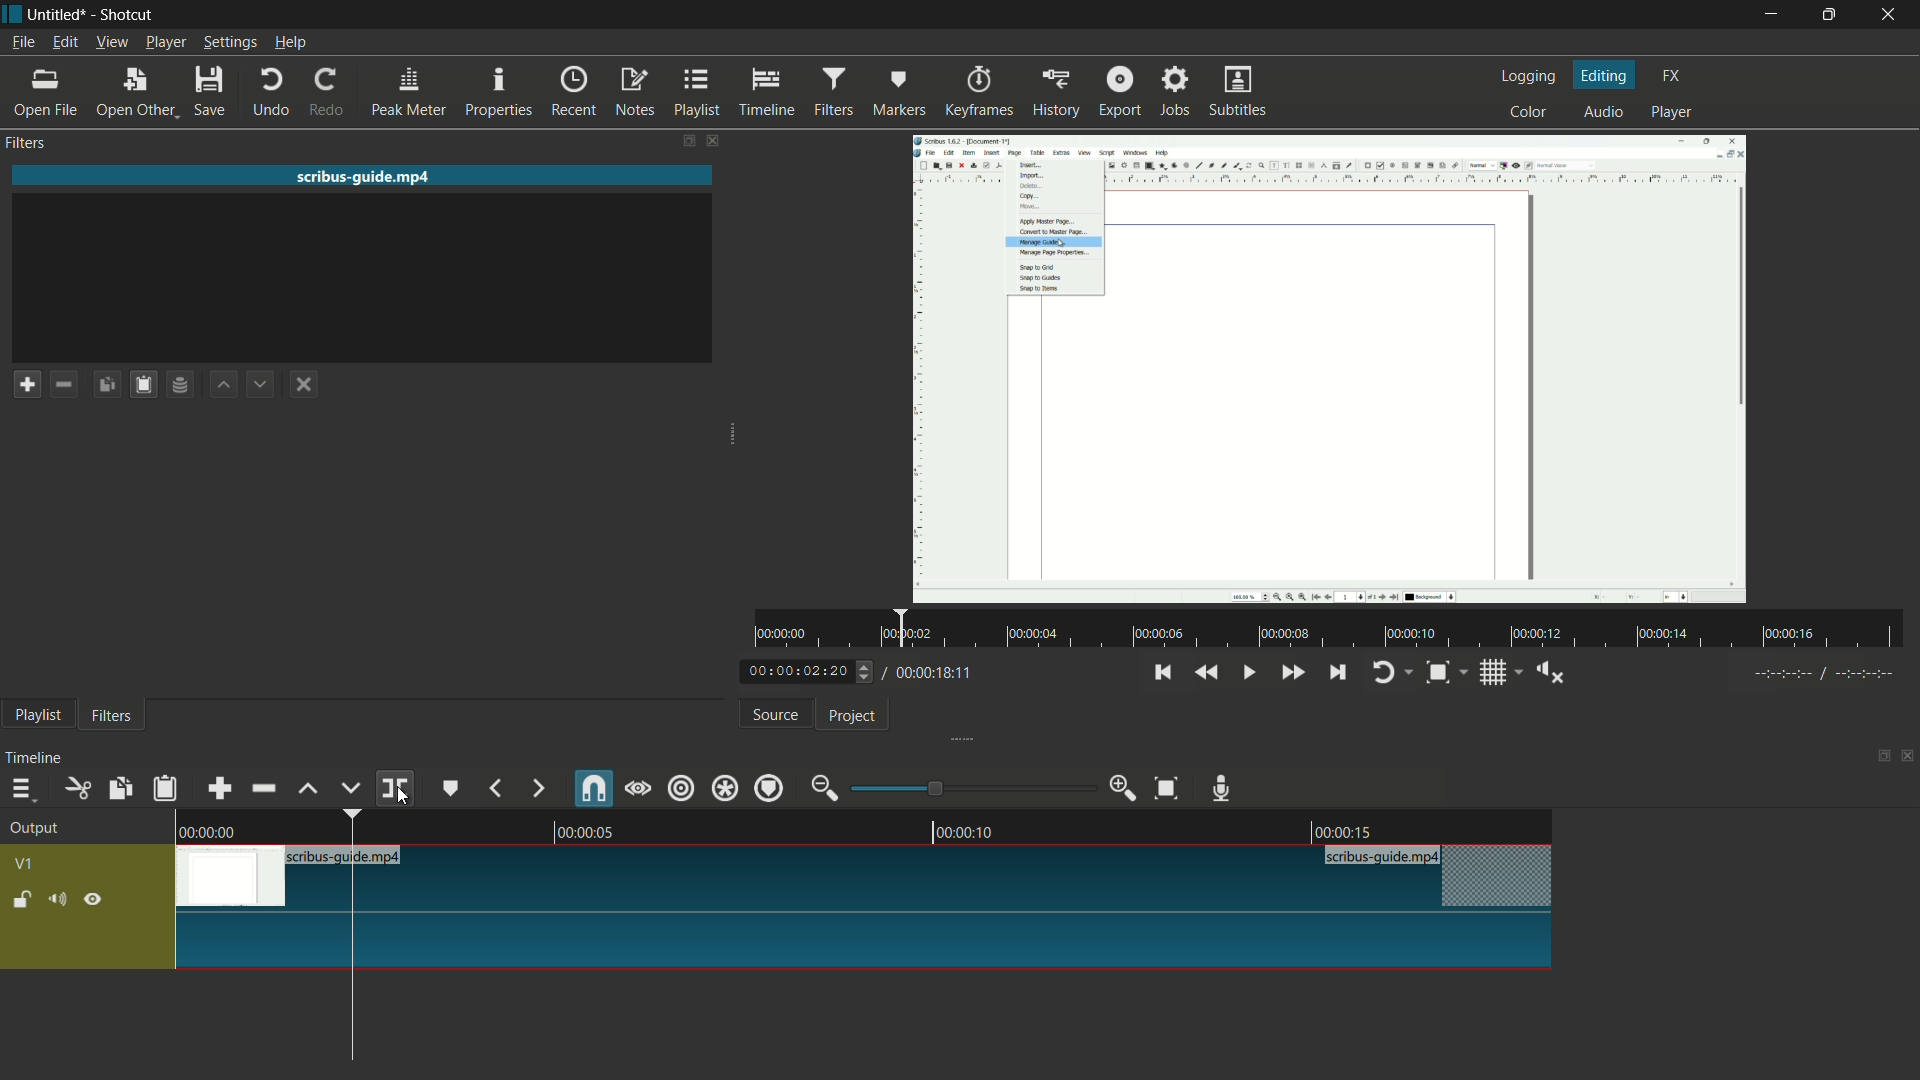 Image resolution: width=1920 pixels, height=1080 pixels. Describe the element at coordinates (1219, 788) in the screenshot. I see `record audio` at that location.